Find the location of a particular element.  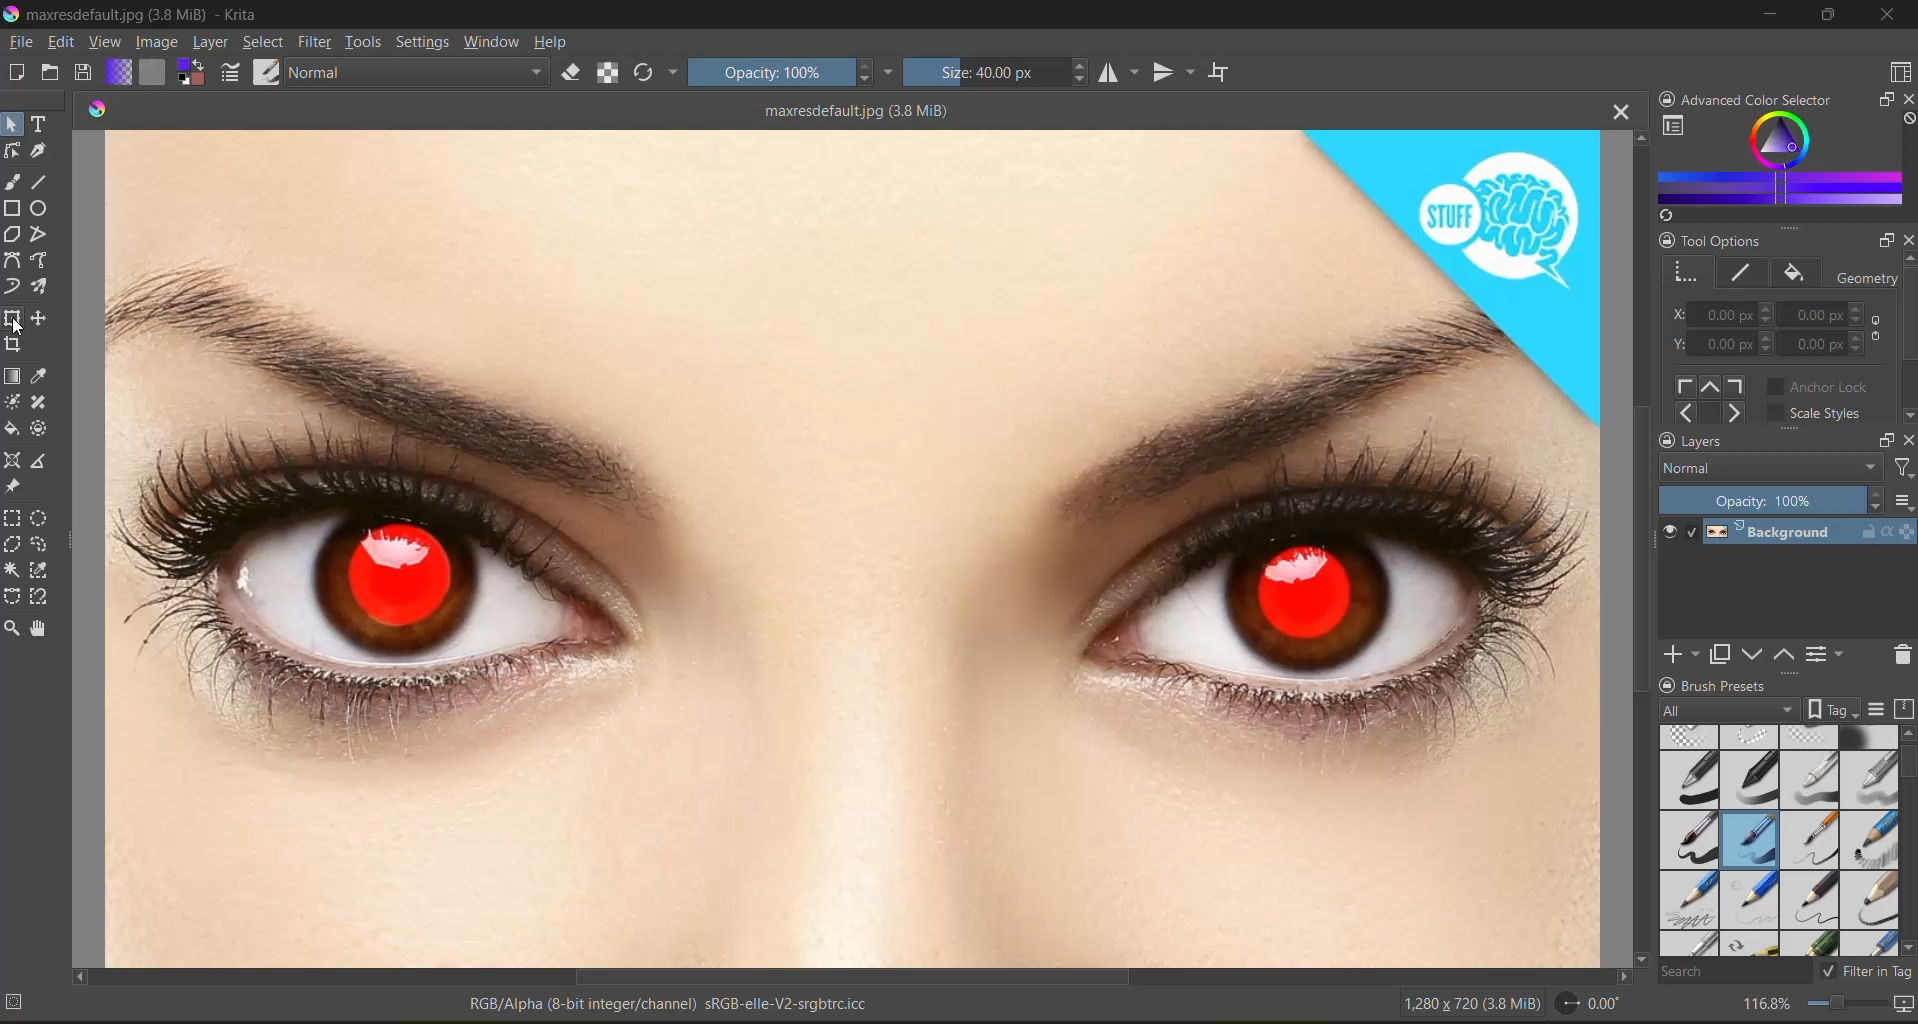

tool is located at coordinates (15, 429).